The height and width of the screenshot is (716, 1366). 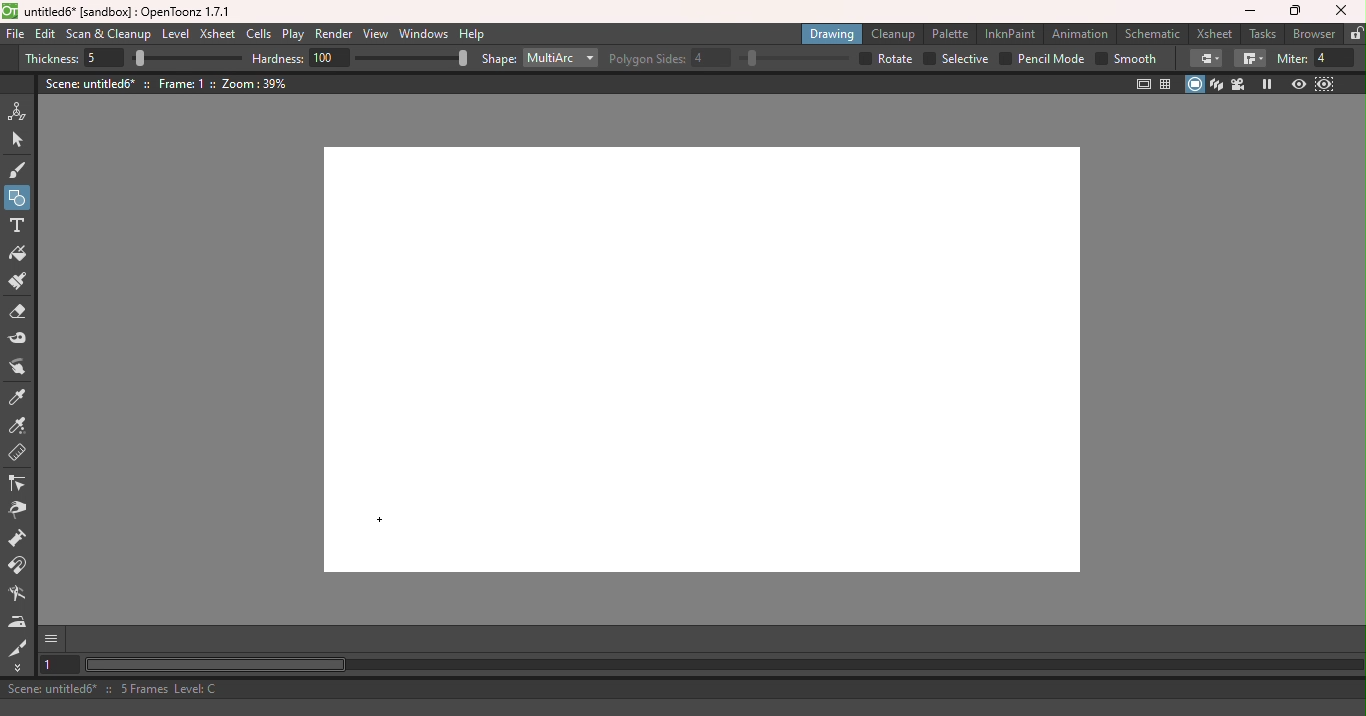 I want to click on Drawing, so click(x=832, y=34).